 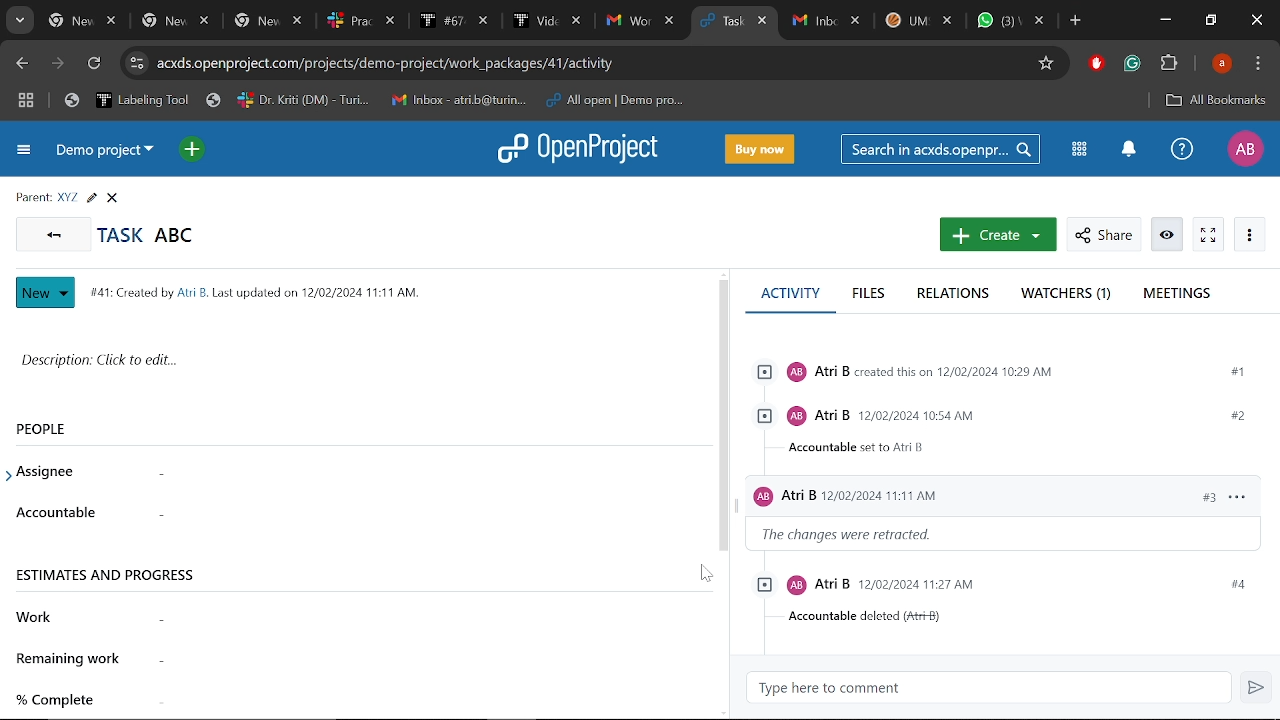 I want to click on Accountable, so click(x=399, y=519).